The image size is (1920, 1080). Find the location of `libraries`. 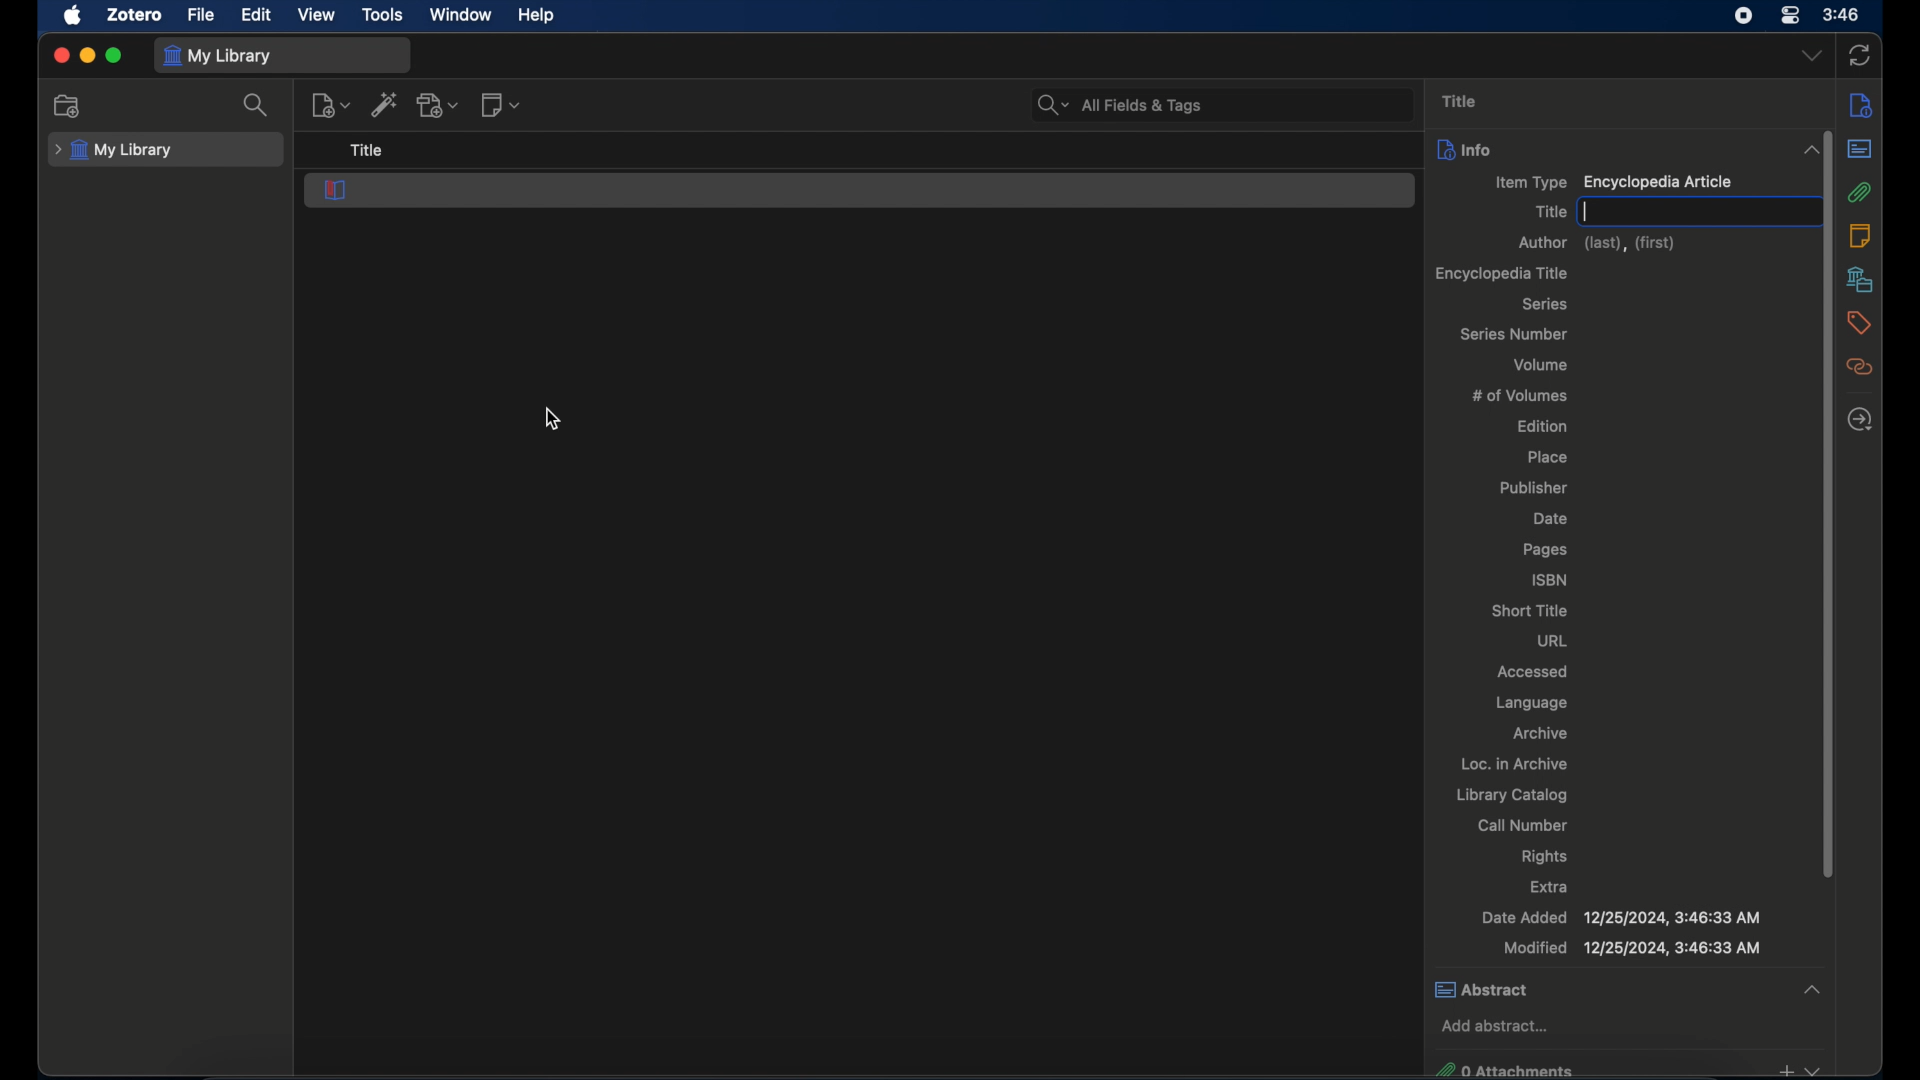

libraries is located at coordinates (1860, 279).